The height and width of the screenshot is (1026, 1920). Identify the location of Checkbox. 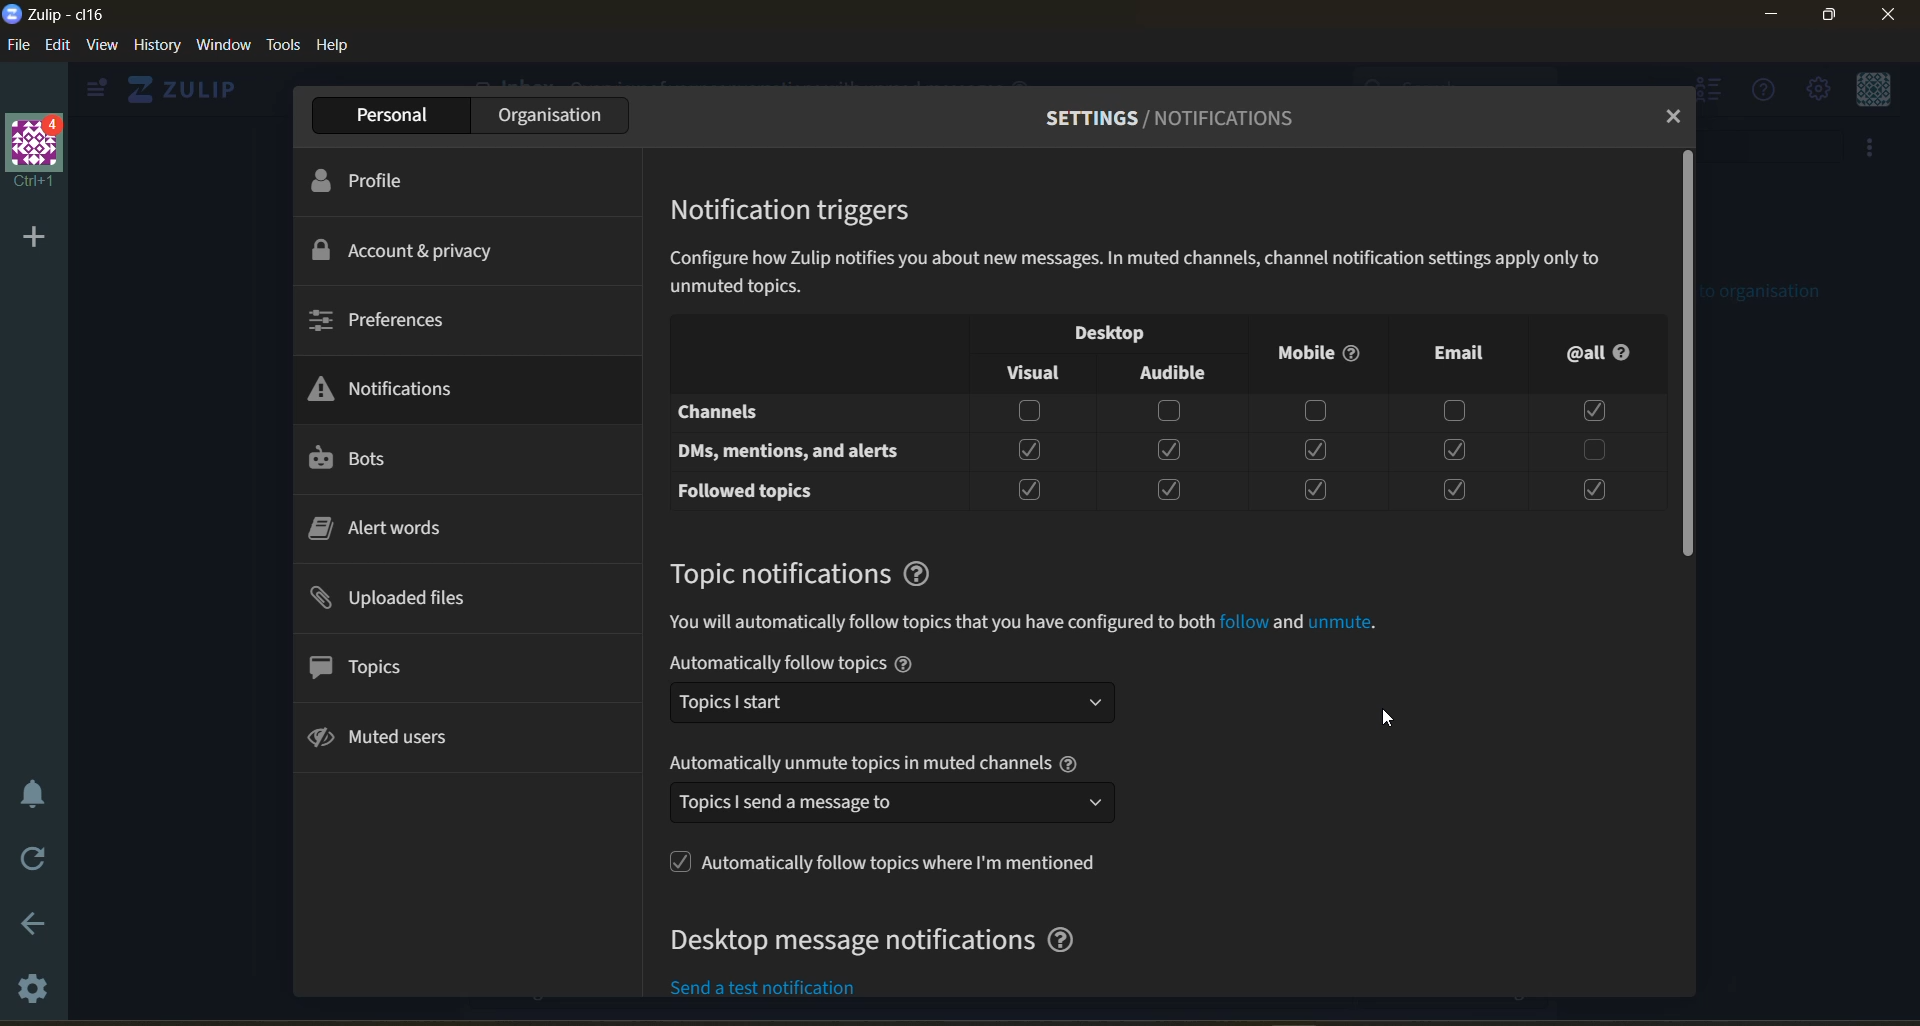
(1174, 489).